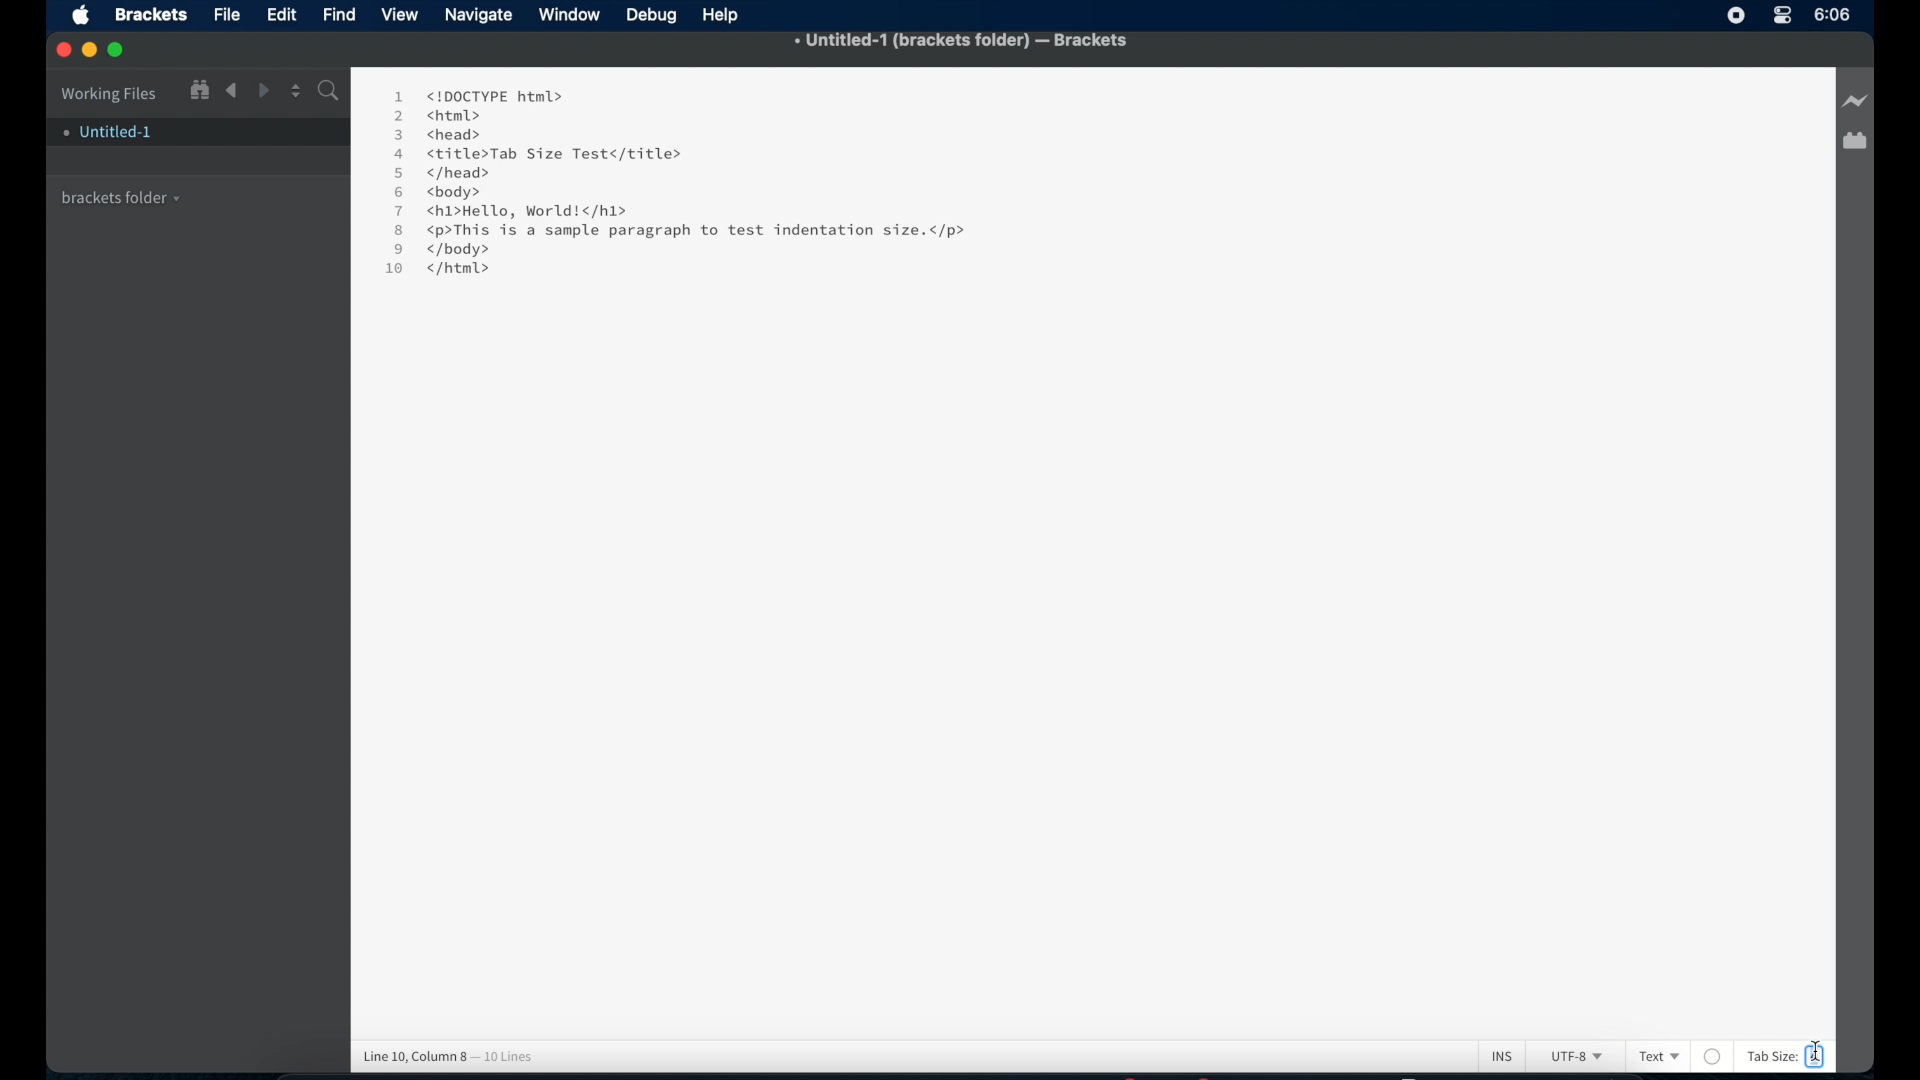 Image resolution: width=1920 pixels, height=1080 pixels. I want to click on . Untitled-1 (brackets folder) - Brackets, so click(962, 42).